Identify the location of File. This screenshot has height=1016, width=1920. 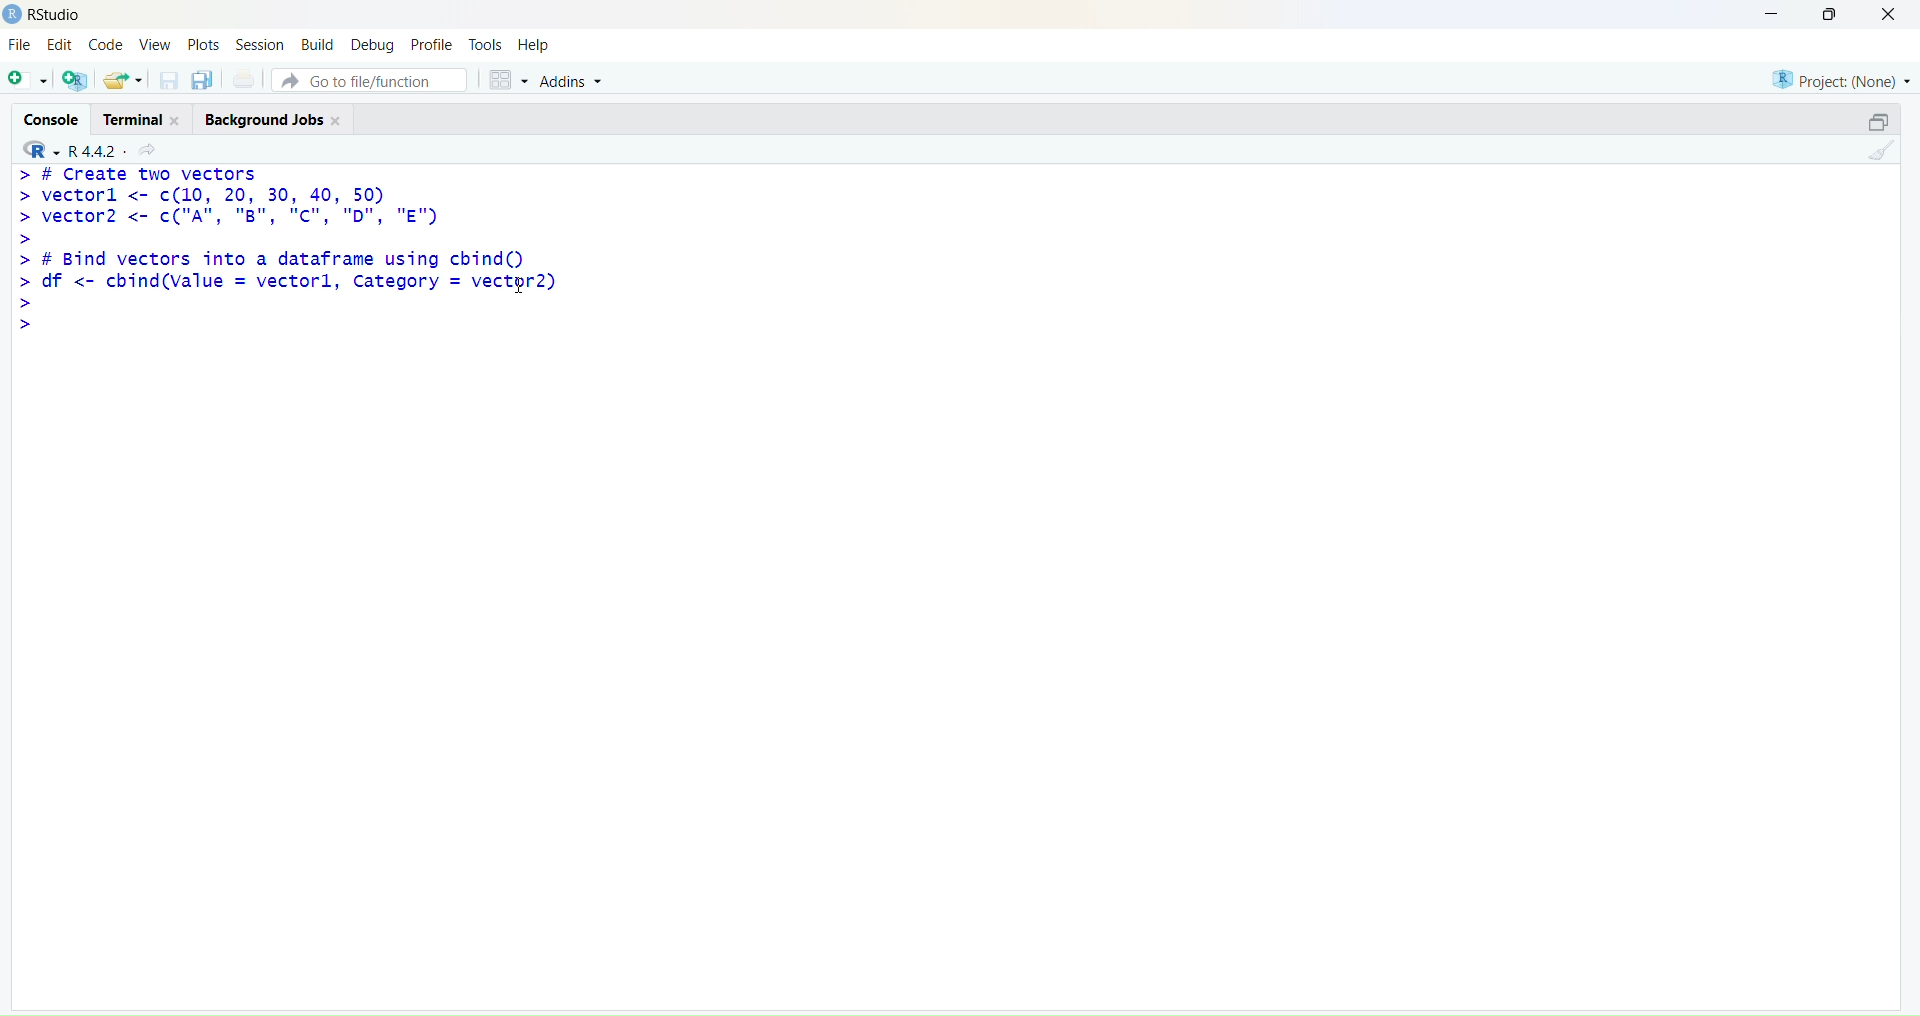
(22, 44).